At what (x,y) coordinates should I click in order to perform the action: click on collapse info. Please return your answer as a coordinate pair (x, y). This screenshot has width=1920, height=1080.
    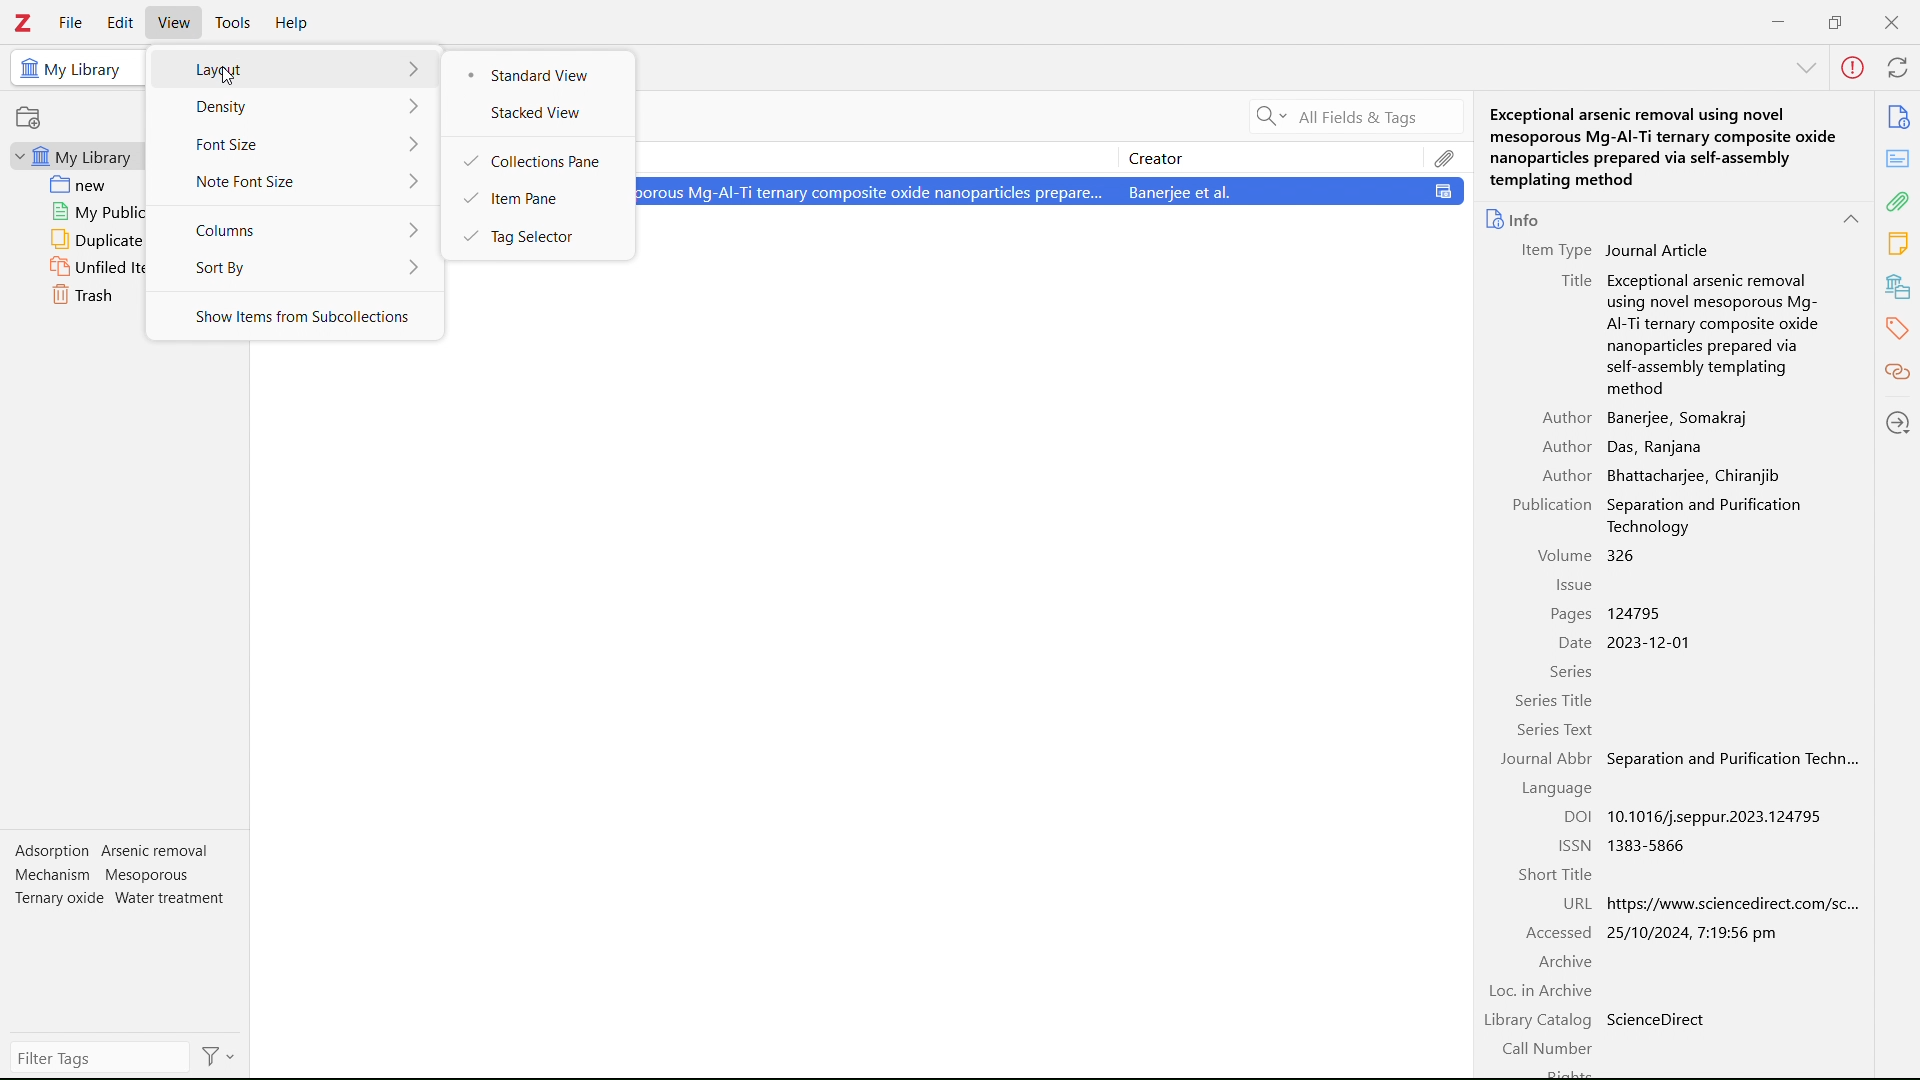
    Looking at the image, I should click on (1809, 69).